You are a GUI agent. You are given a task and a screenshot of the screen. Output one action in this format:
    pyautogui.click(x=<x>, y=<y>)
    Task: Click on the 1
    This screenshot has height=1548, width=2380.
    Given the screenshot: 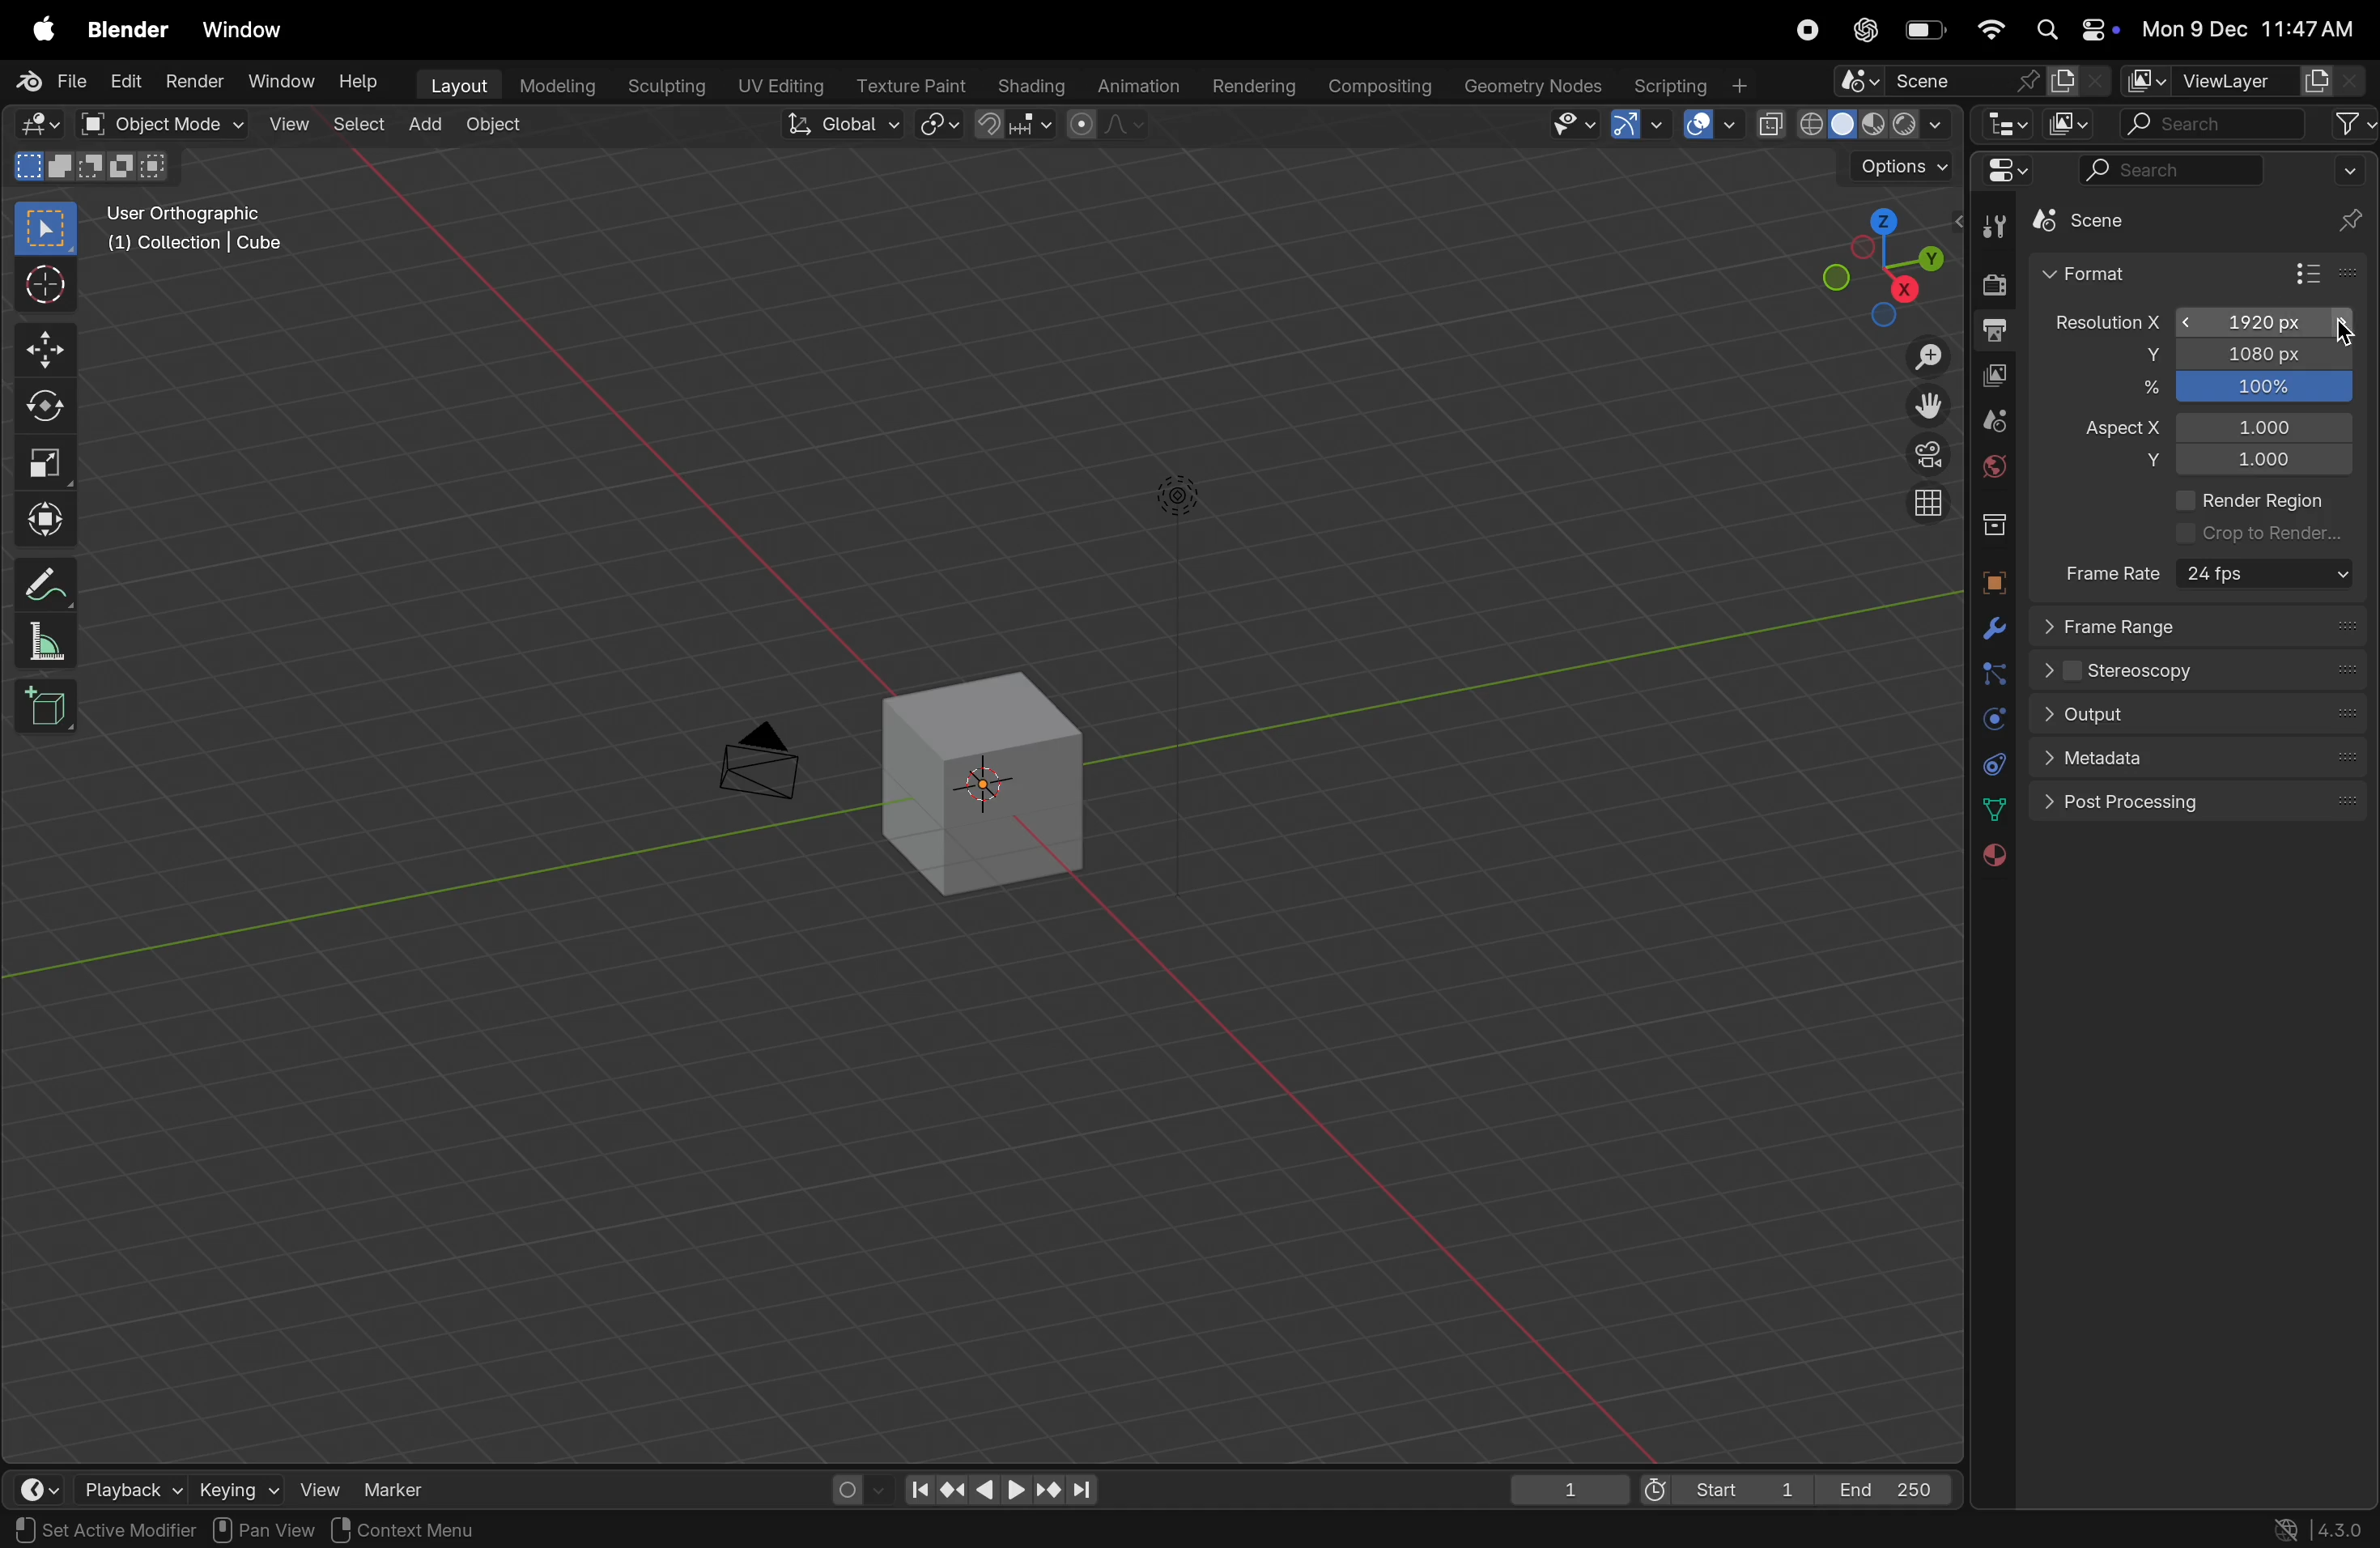 What is the action you would take?
    pyautogui.click(x=2269, y=461)
    